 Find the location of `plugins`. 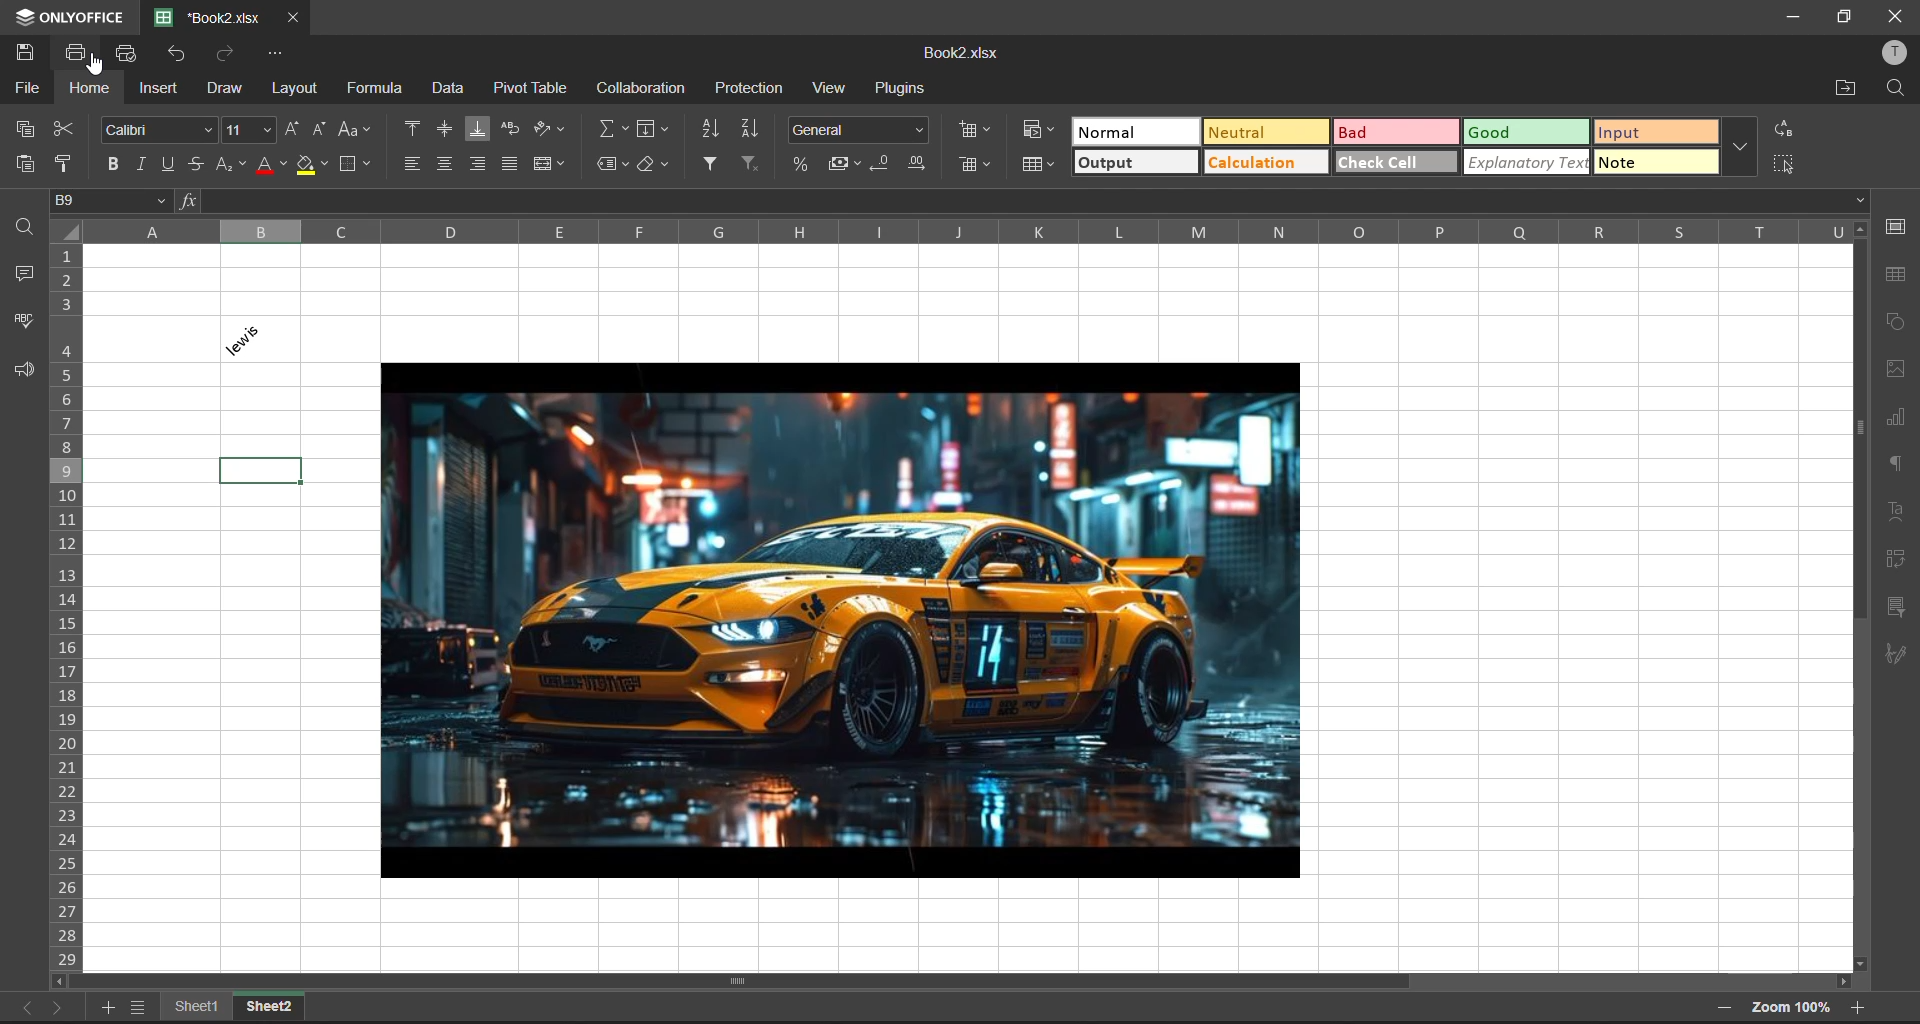

plugins is located at coordinates (899, 91).